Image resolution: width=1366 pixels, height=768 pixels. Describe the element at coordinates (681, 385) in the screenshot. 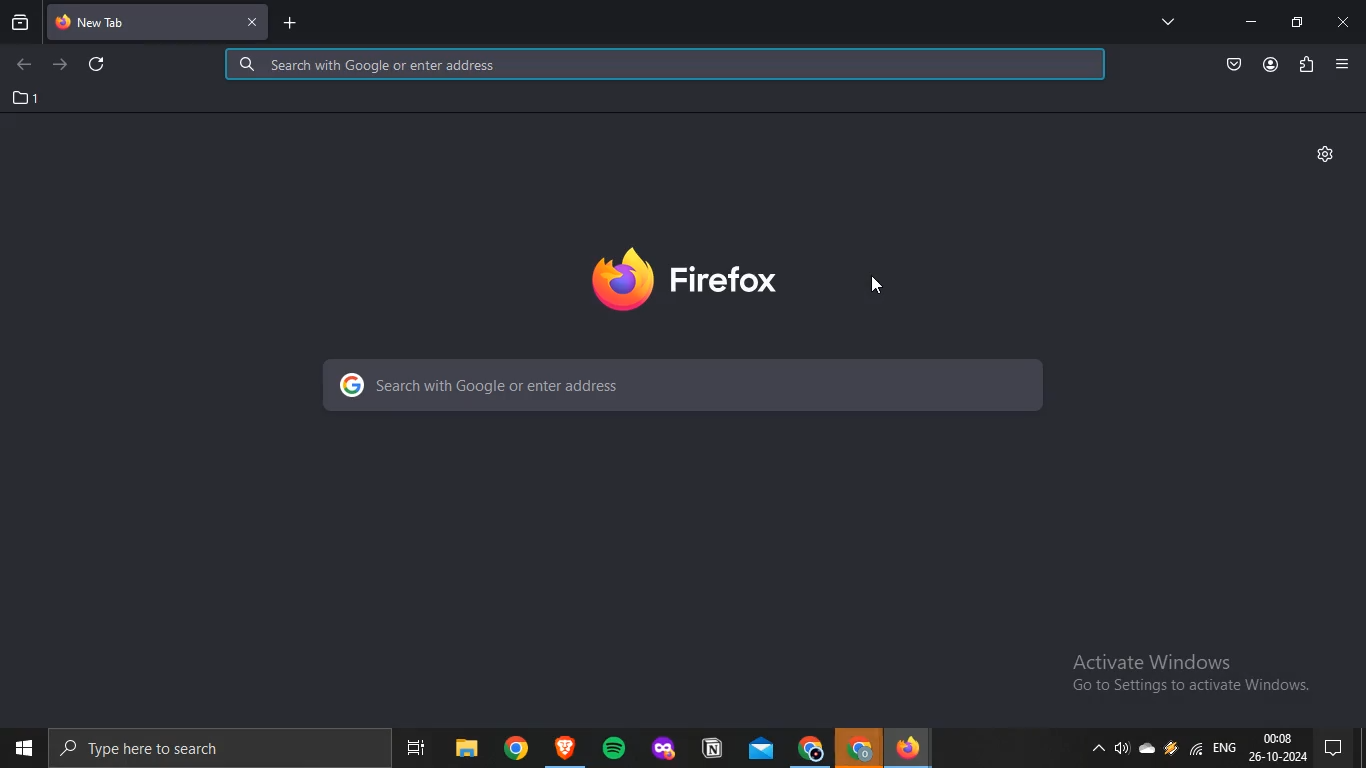

I see `search with google or enter address` at that location.